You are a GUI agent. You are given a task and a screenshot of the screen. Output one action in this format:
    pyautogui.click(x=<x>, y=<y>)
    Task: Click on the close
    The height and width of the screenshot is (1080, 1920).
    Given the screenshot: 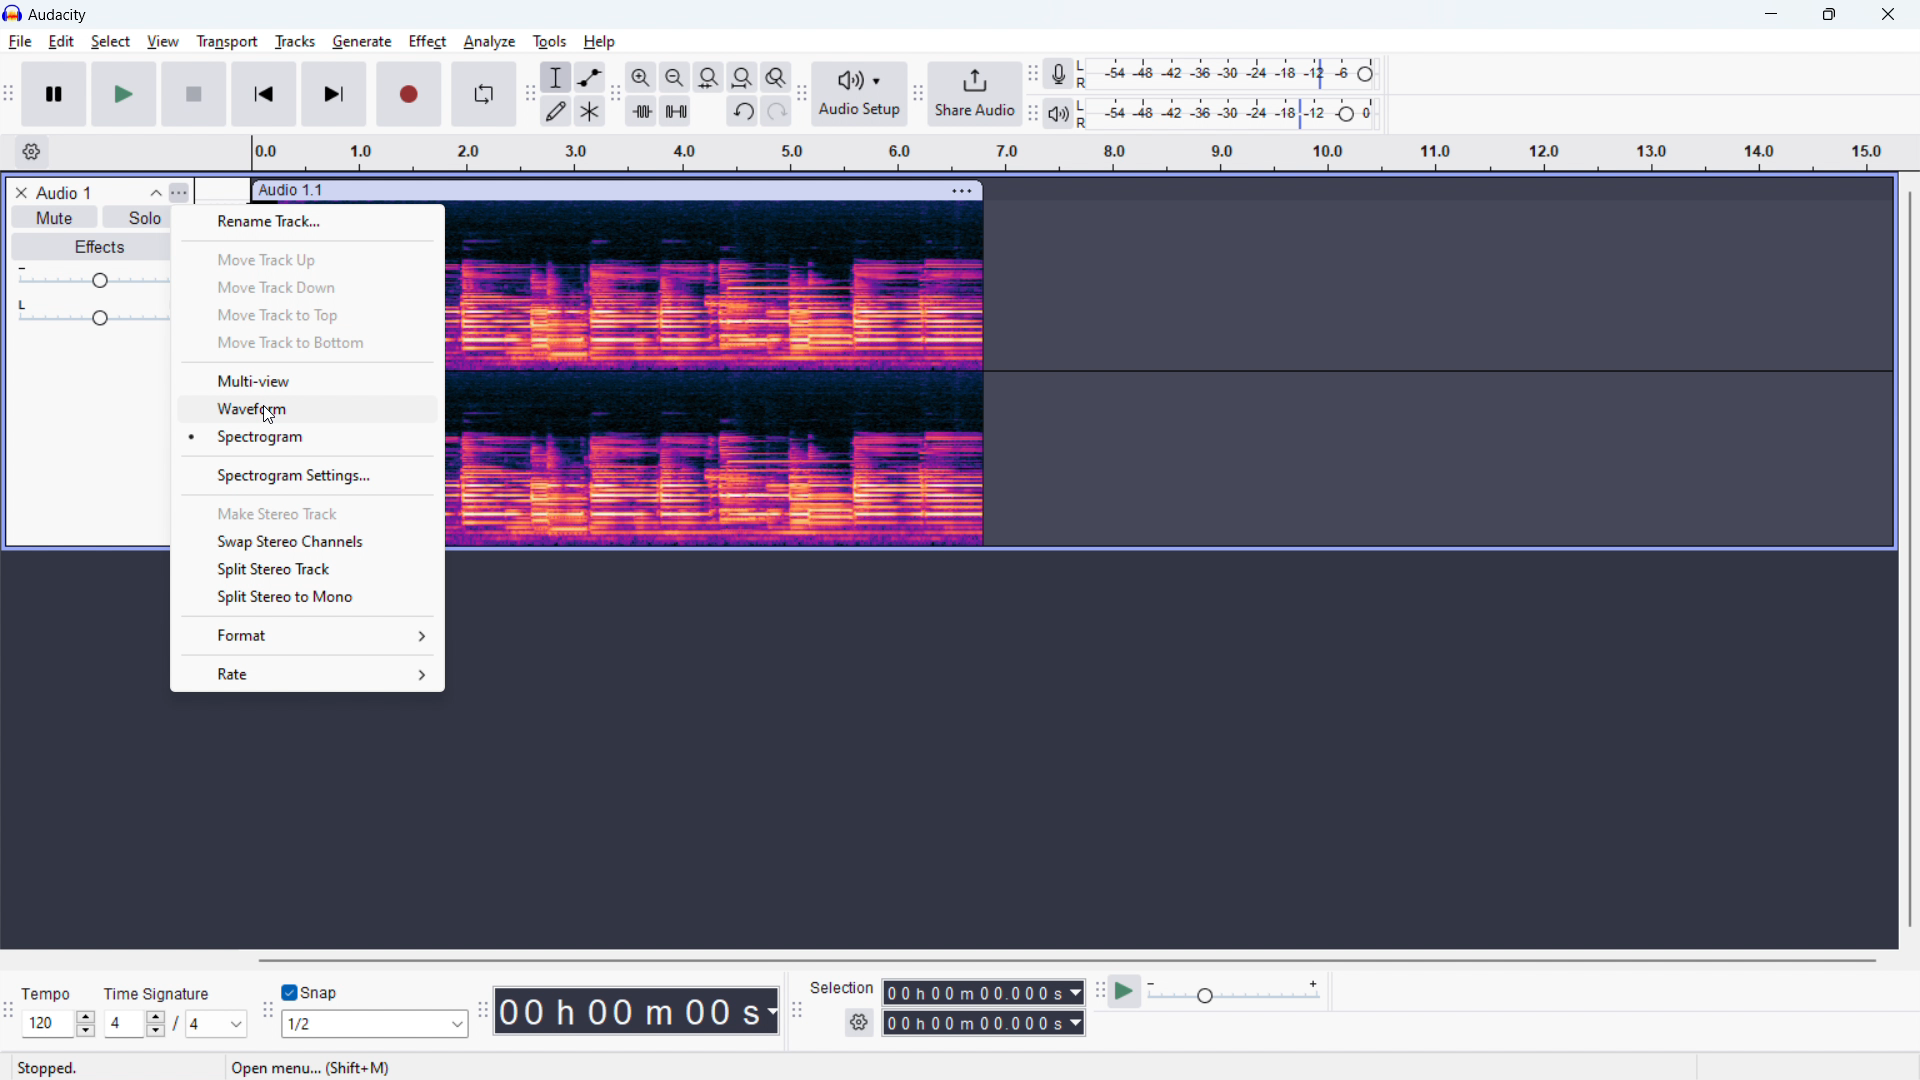 What is the action you would take?
    pyautogui.click(x=1887, y=15)
    